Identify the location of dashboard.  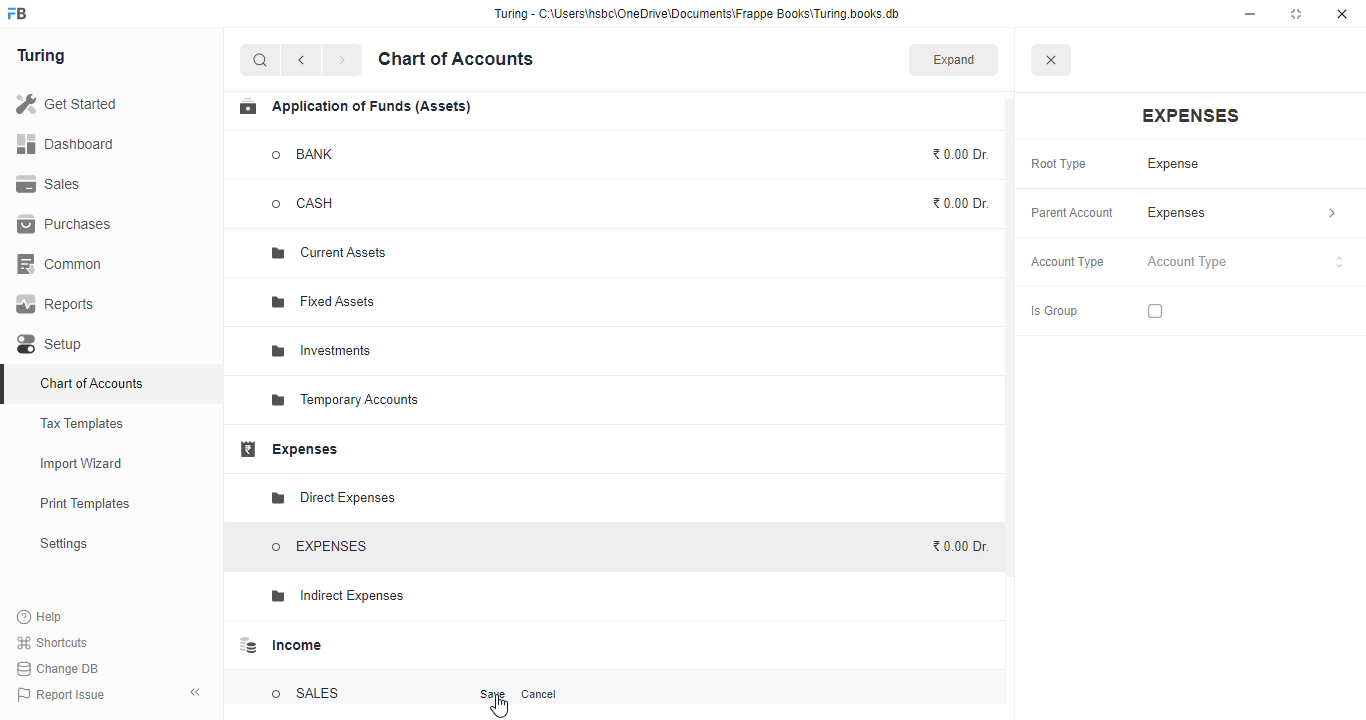
(65, 143).